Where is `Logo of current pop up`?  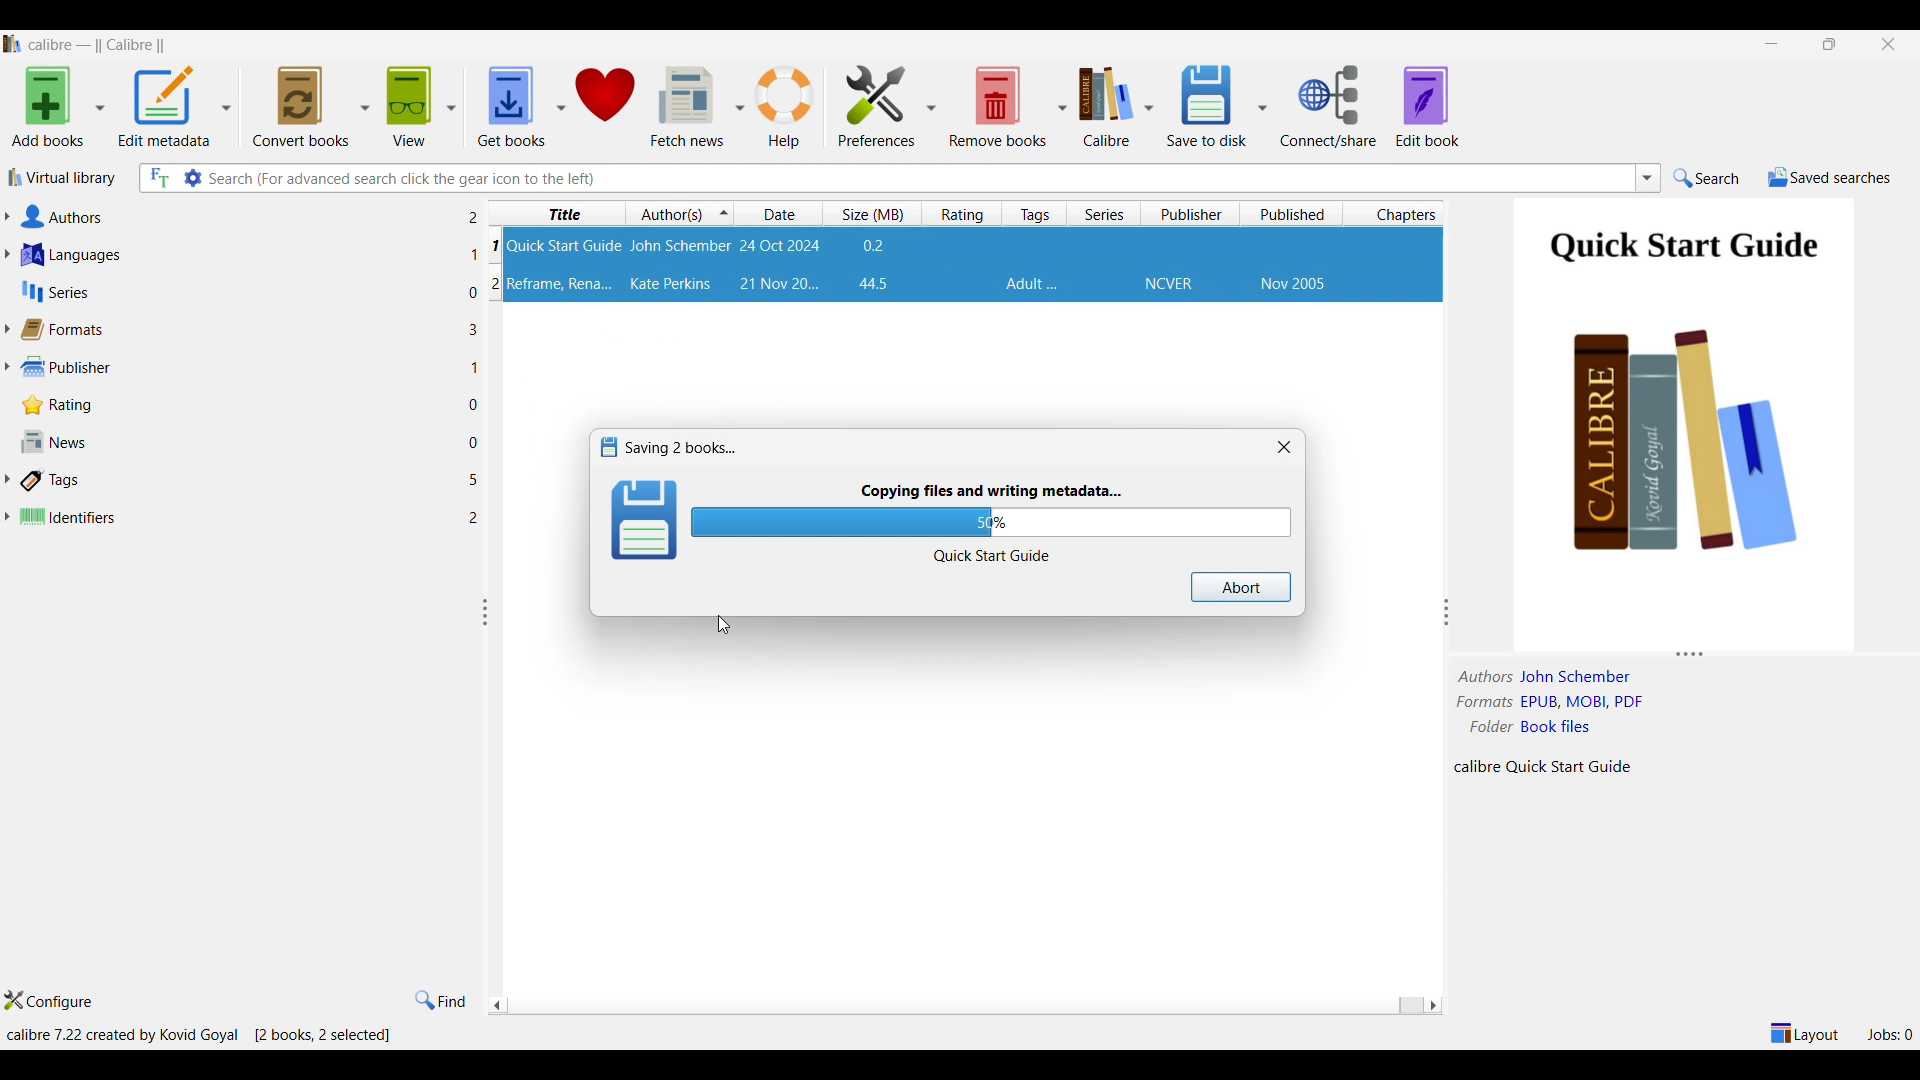 Logo of current pop up is located at coordinates (645, 520).